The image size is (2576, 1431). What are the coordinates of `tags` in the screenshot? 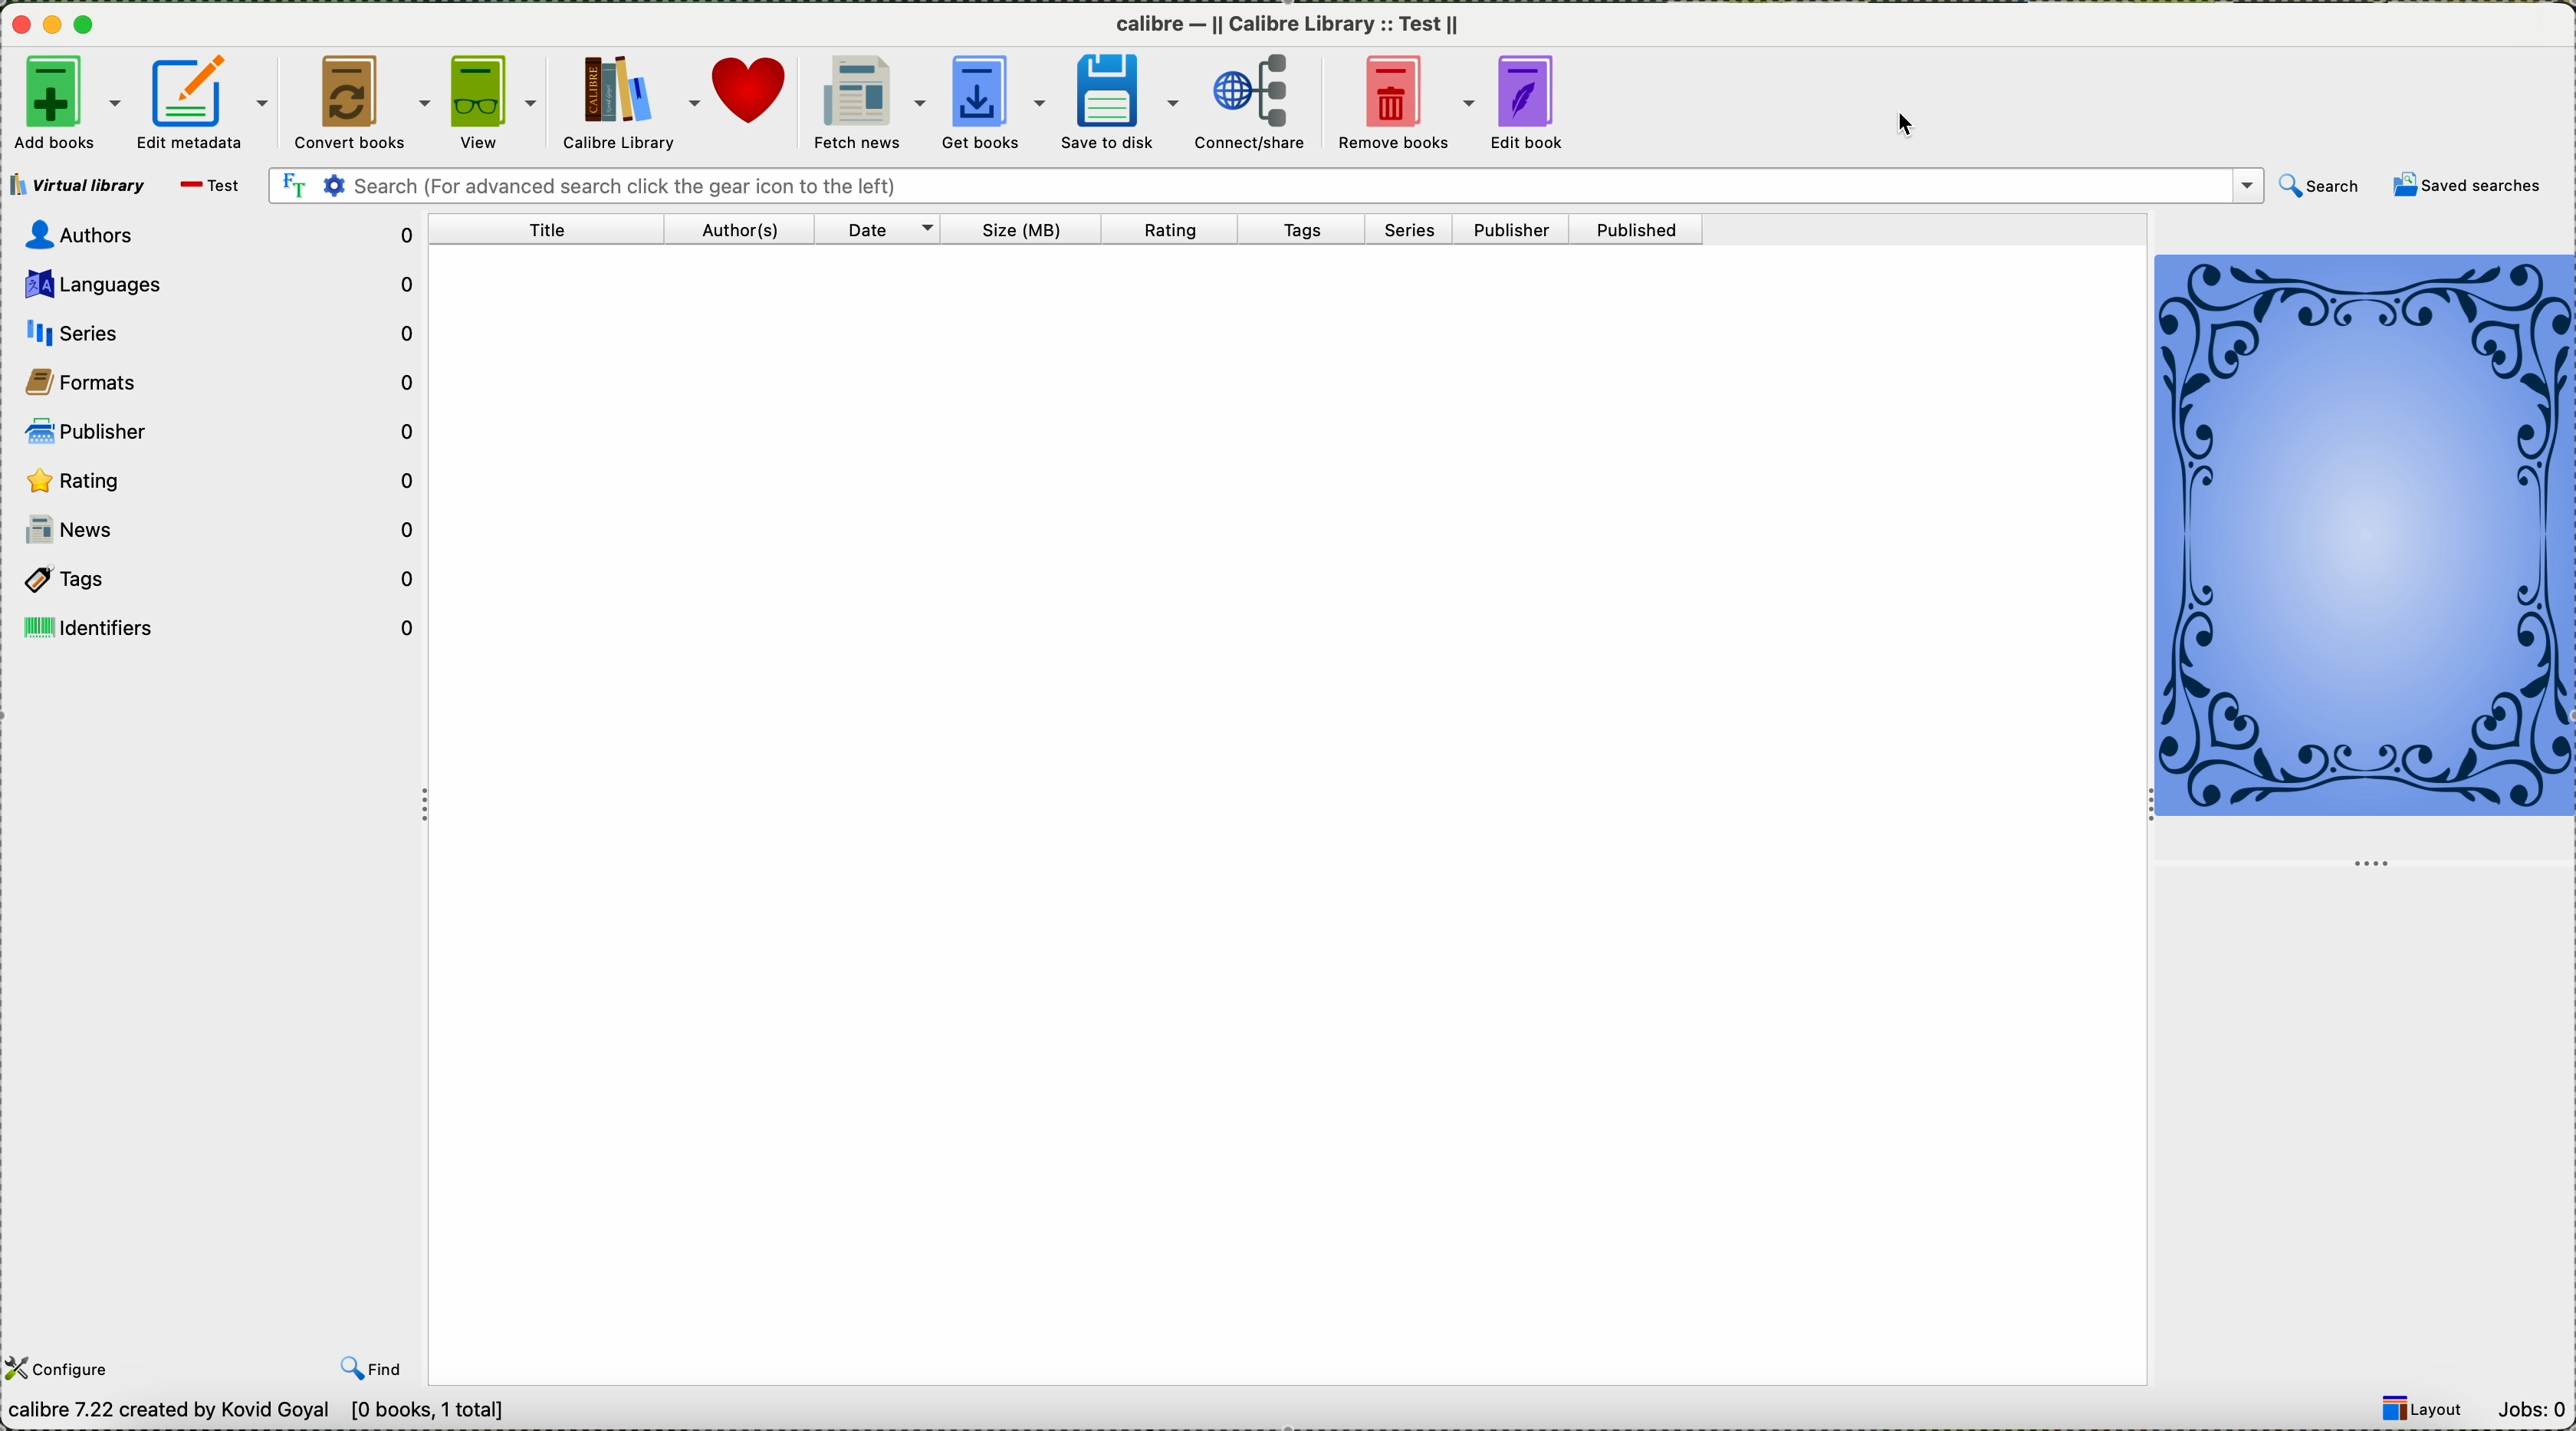 It's located at (220, 580).